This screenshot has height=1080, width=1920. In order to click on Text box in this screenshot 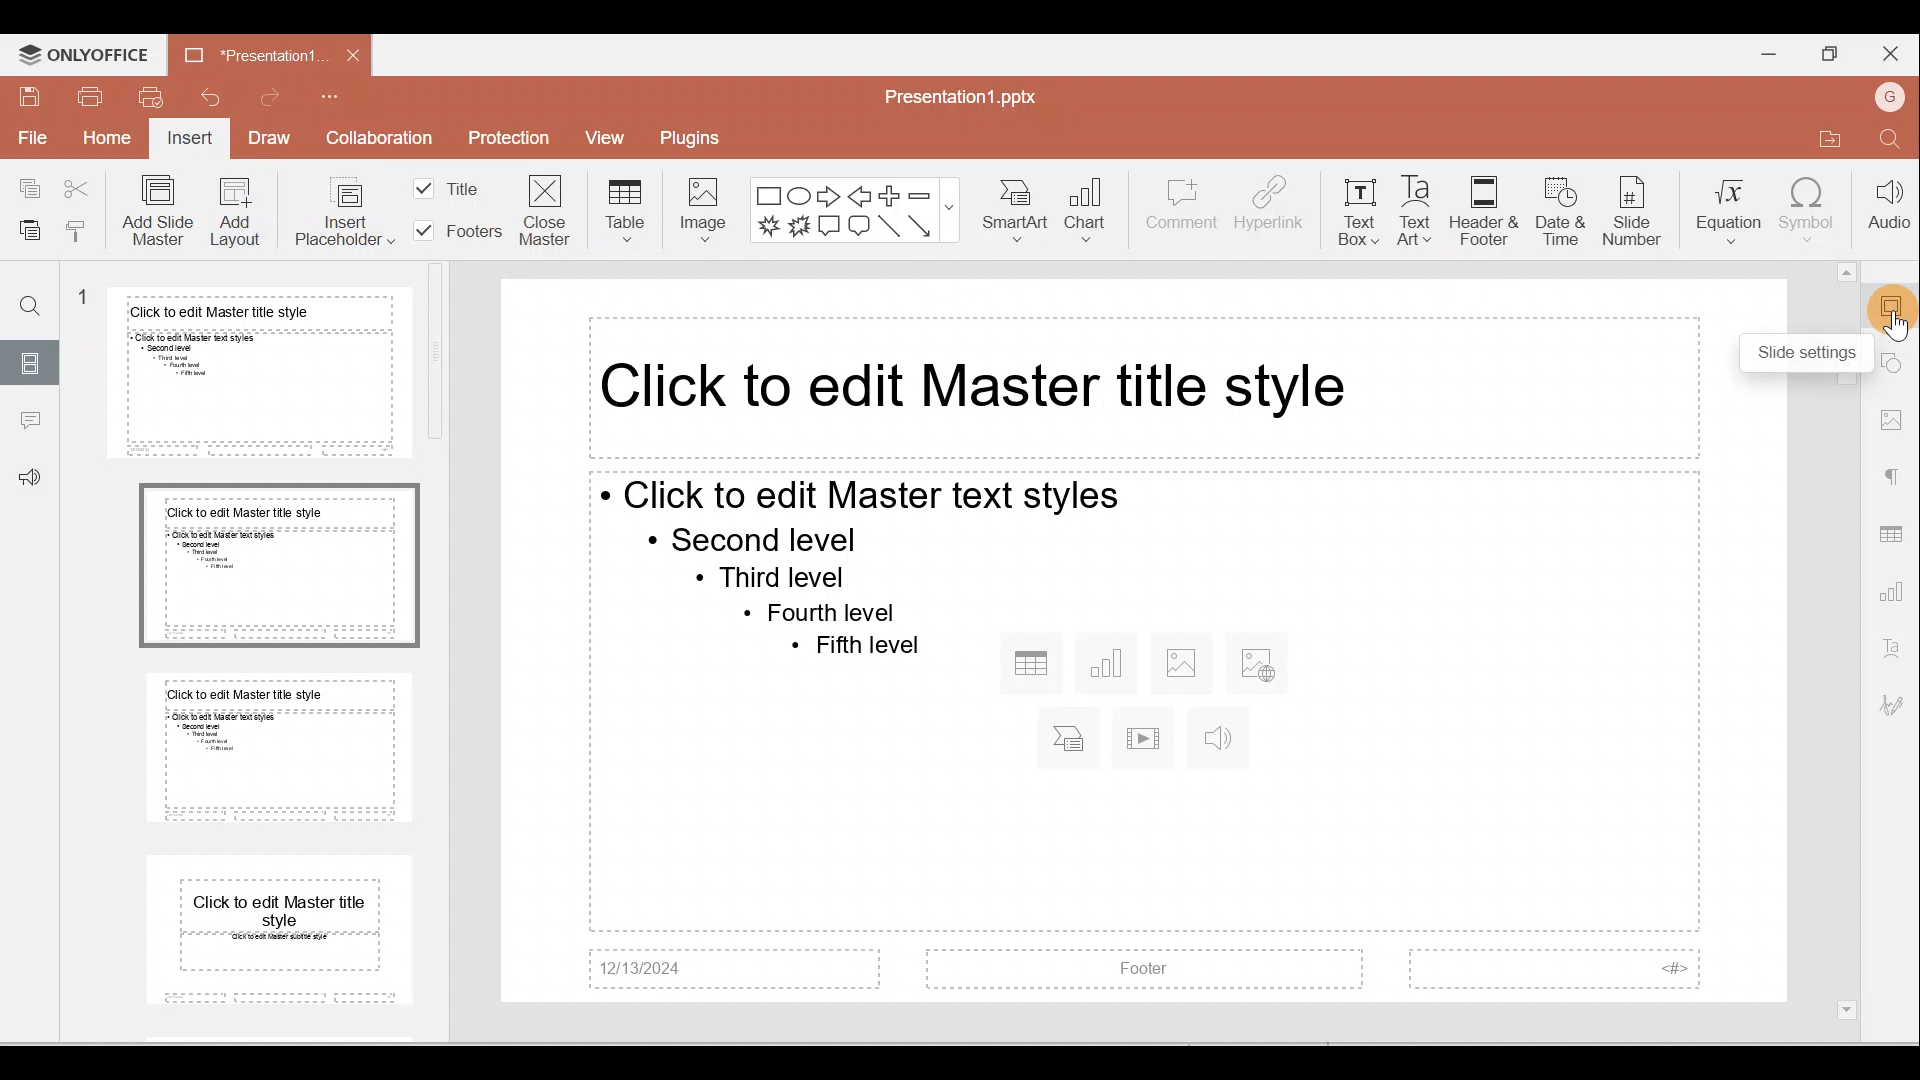, I will do `click(1356, 218)`.